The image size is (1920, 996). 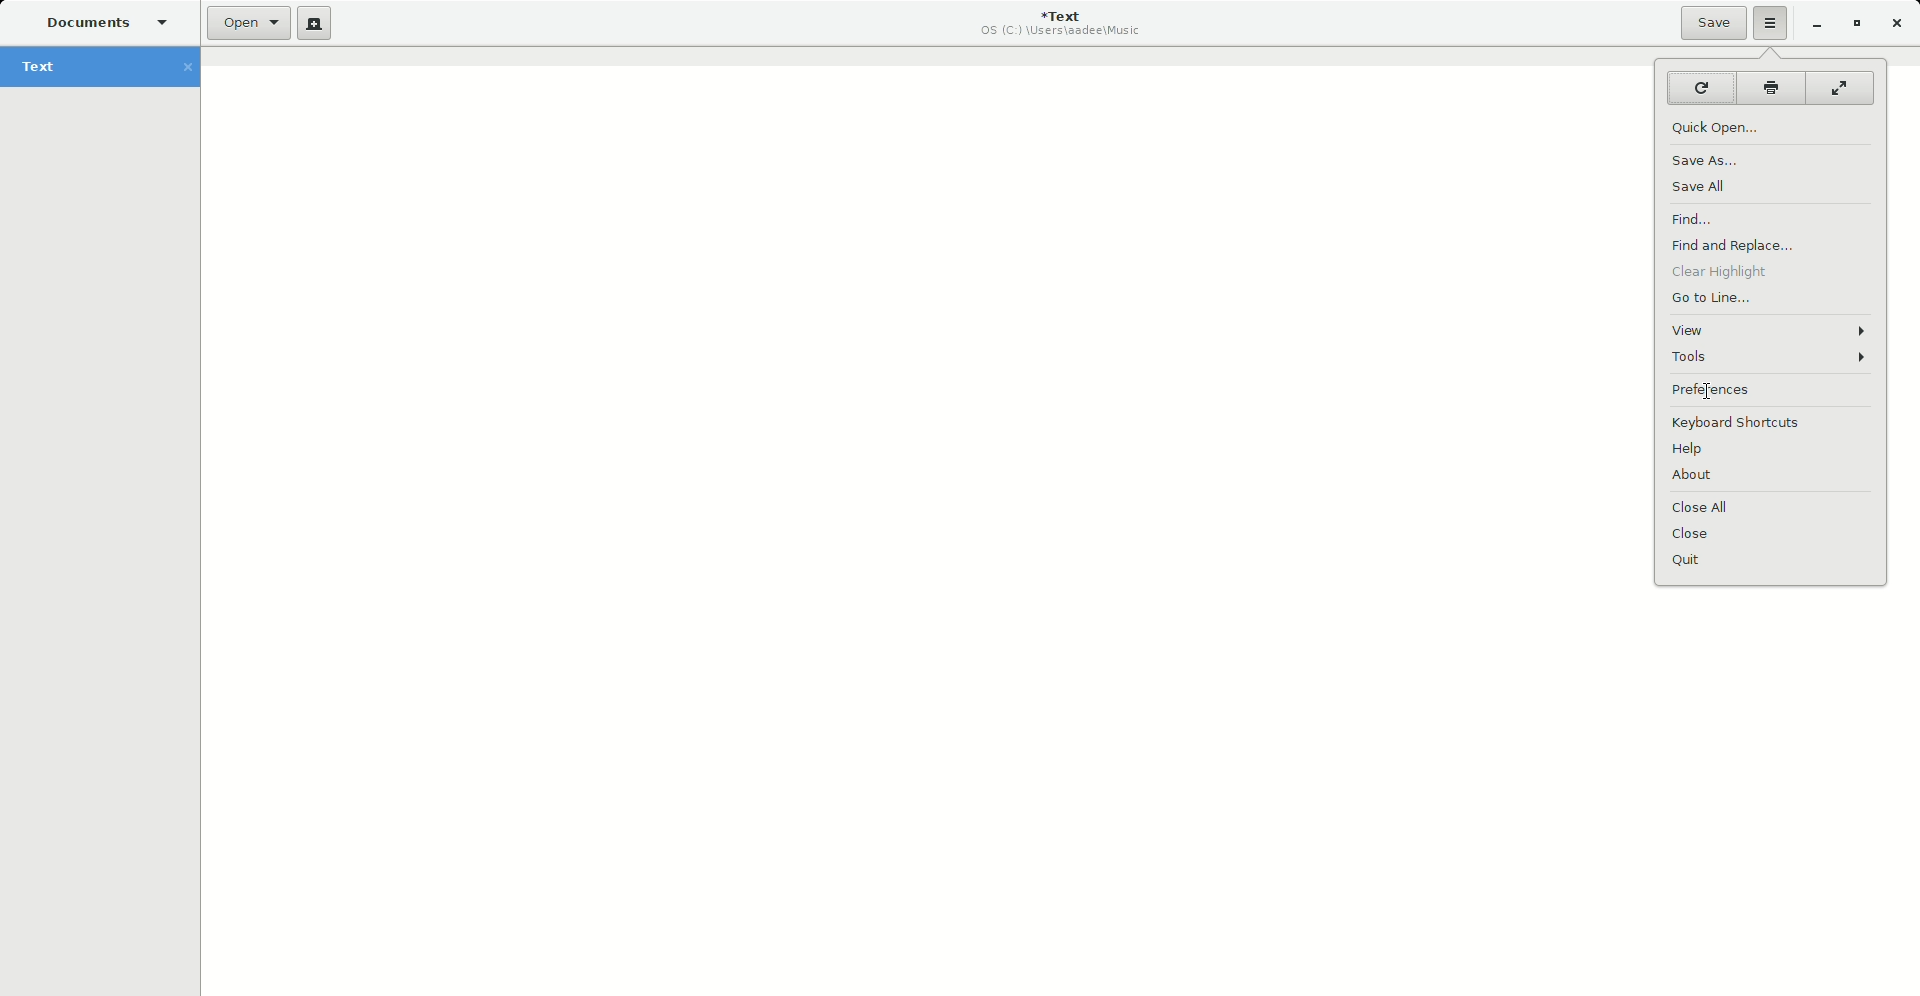 What do you see at coordinates (1706, 218) in the screenshot?
I see `Find` at bounding box center [1706, 218].